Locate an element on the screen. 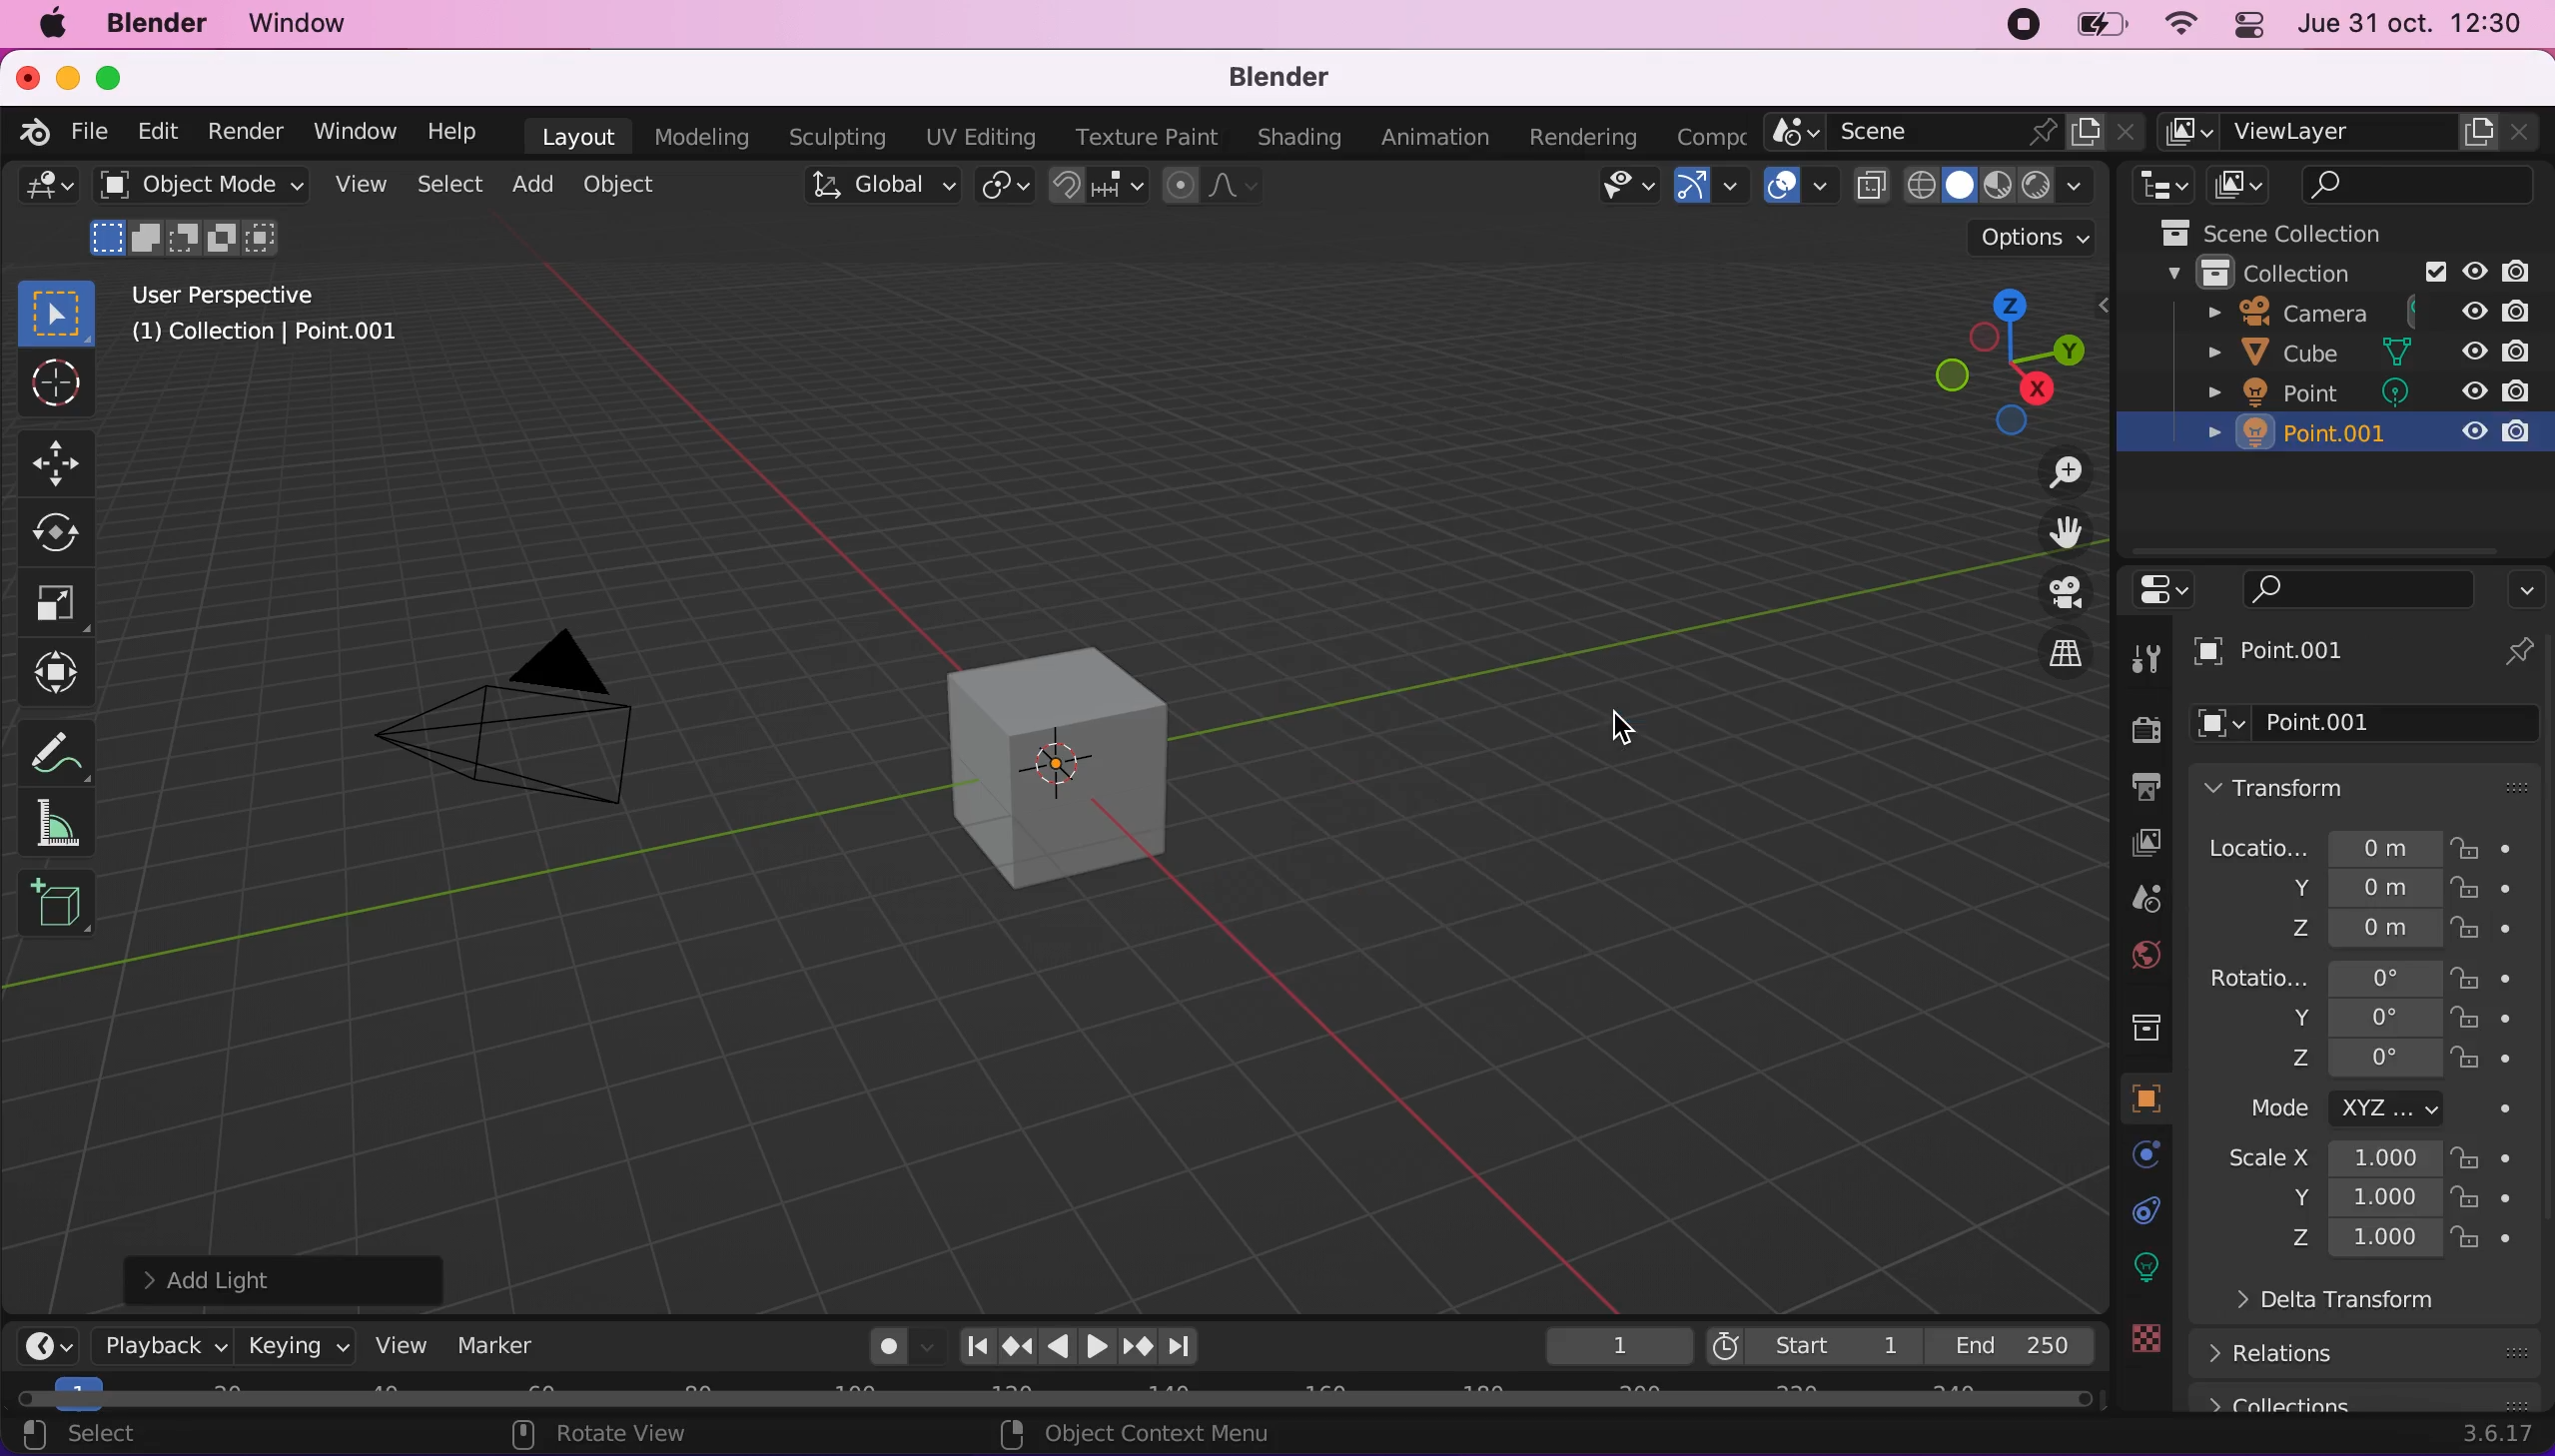 The image size is (2555, 1456). scene collection is located at coordinates (2263, 231).